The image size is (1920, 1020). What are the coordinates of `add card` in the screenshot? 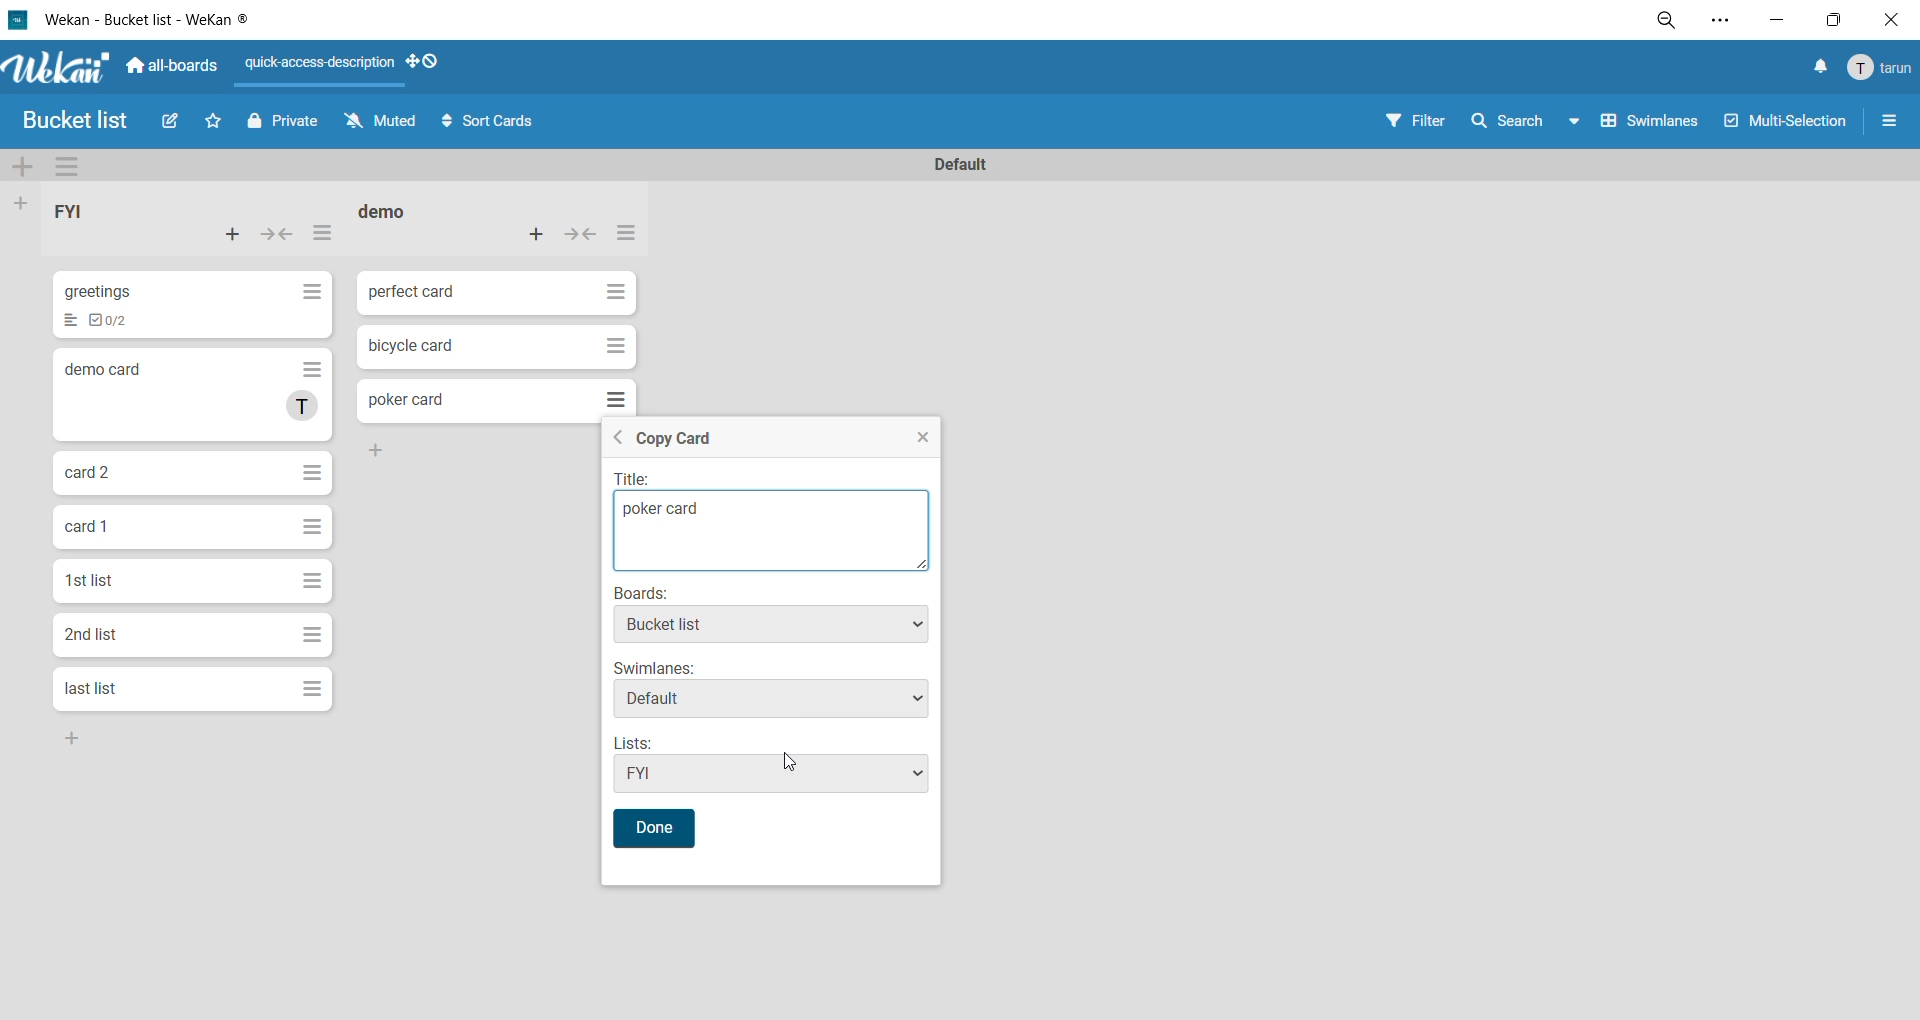 It's located at (233, 238).